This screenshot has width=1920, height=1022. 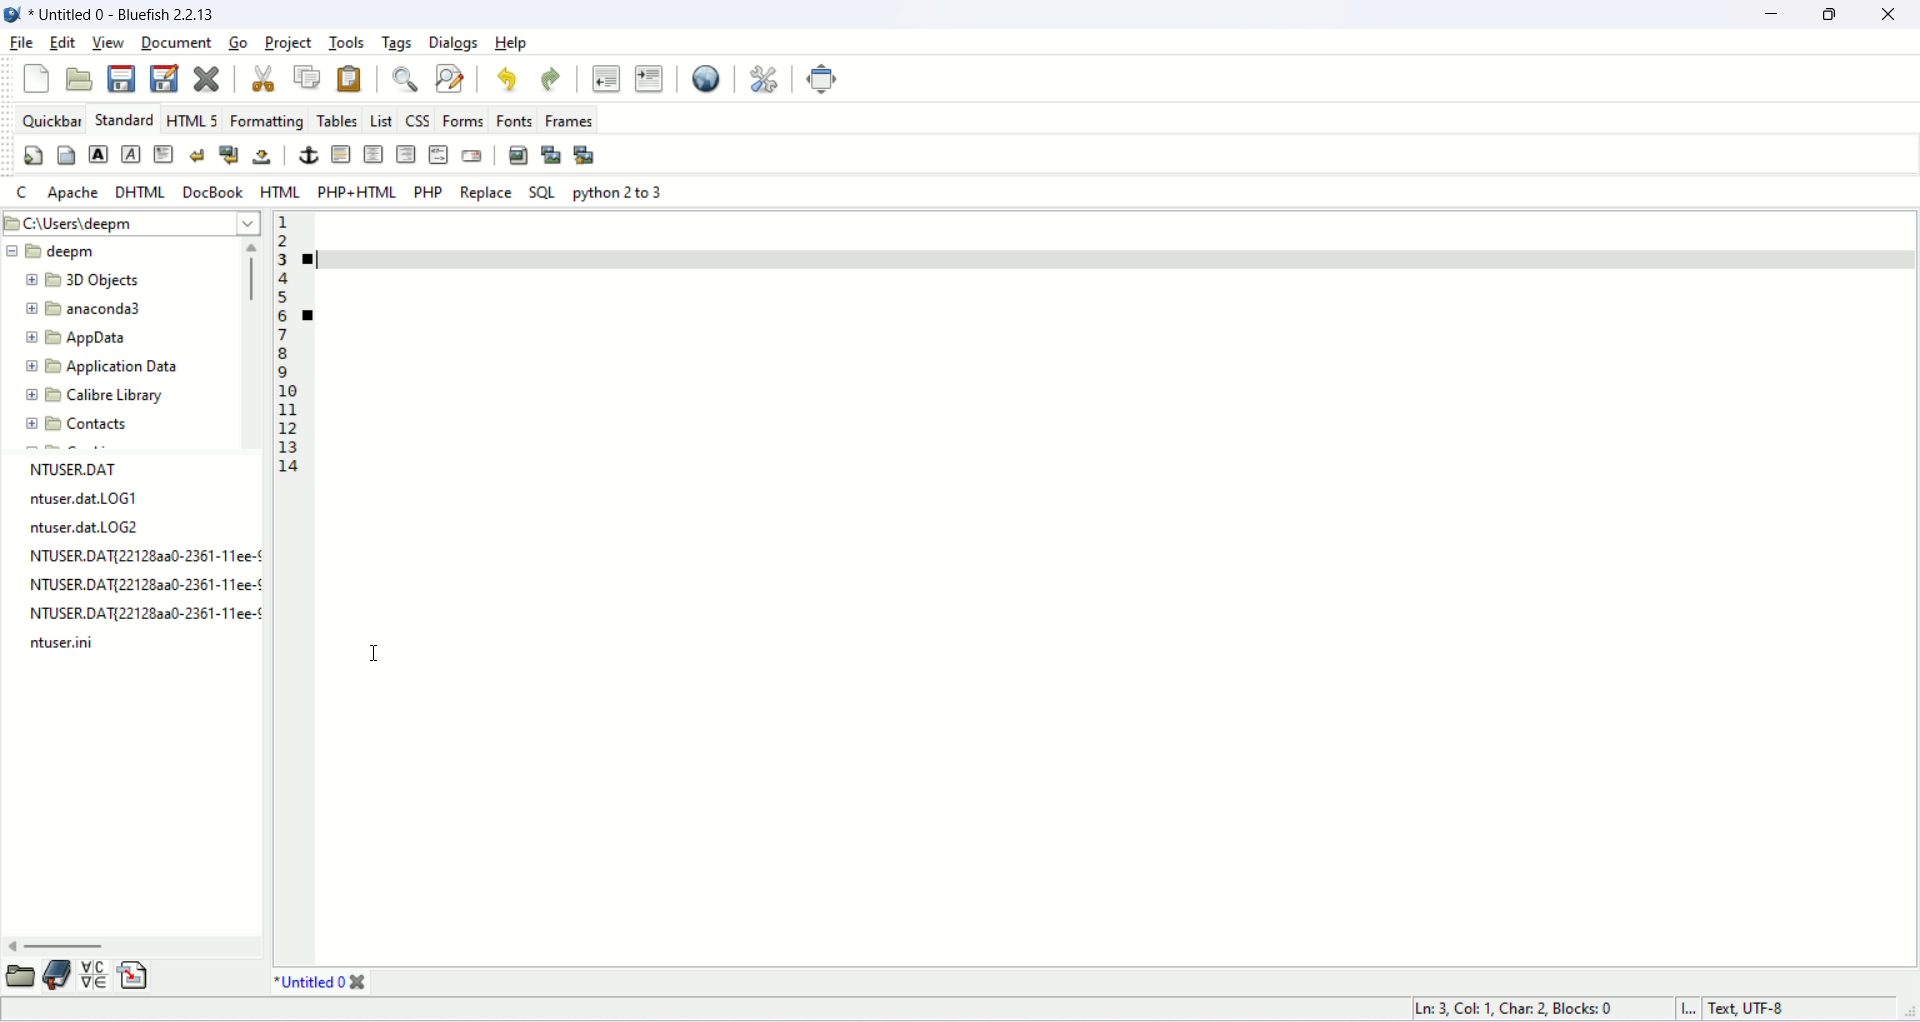 What do you see at coordinates (166, 154) in the screenshot?
I see `paragraph` at bounding box center [166, 154].